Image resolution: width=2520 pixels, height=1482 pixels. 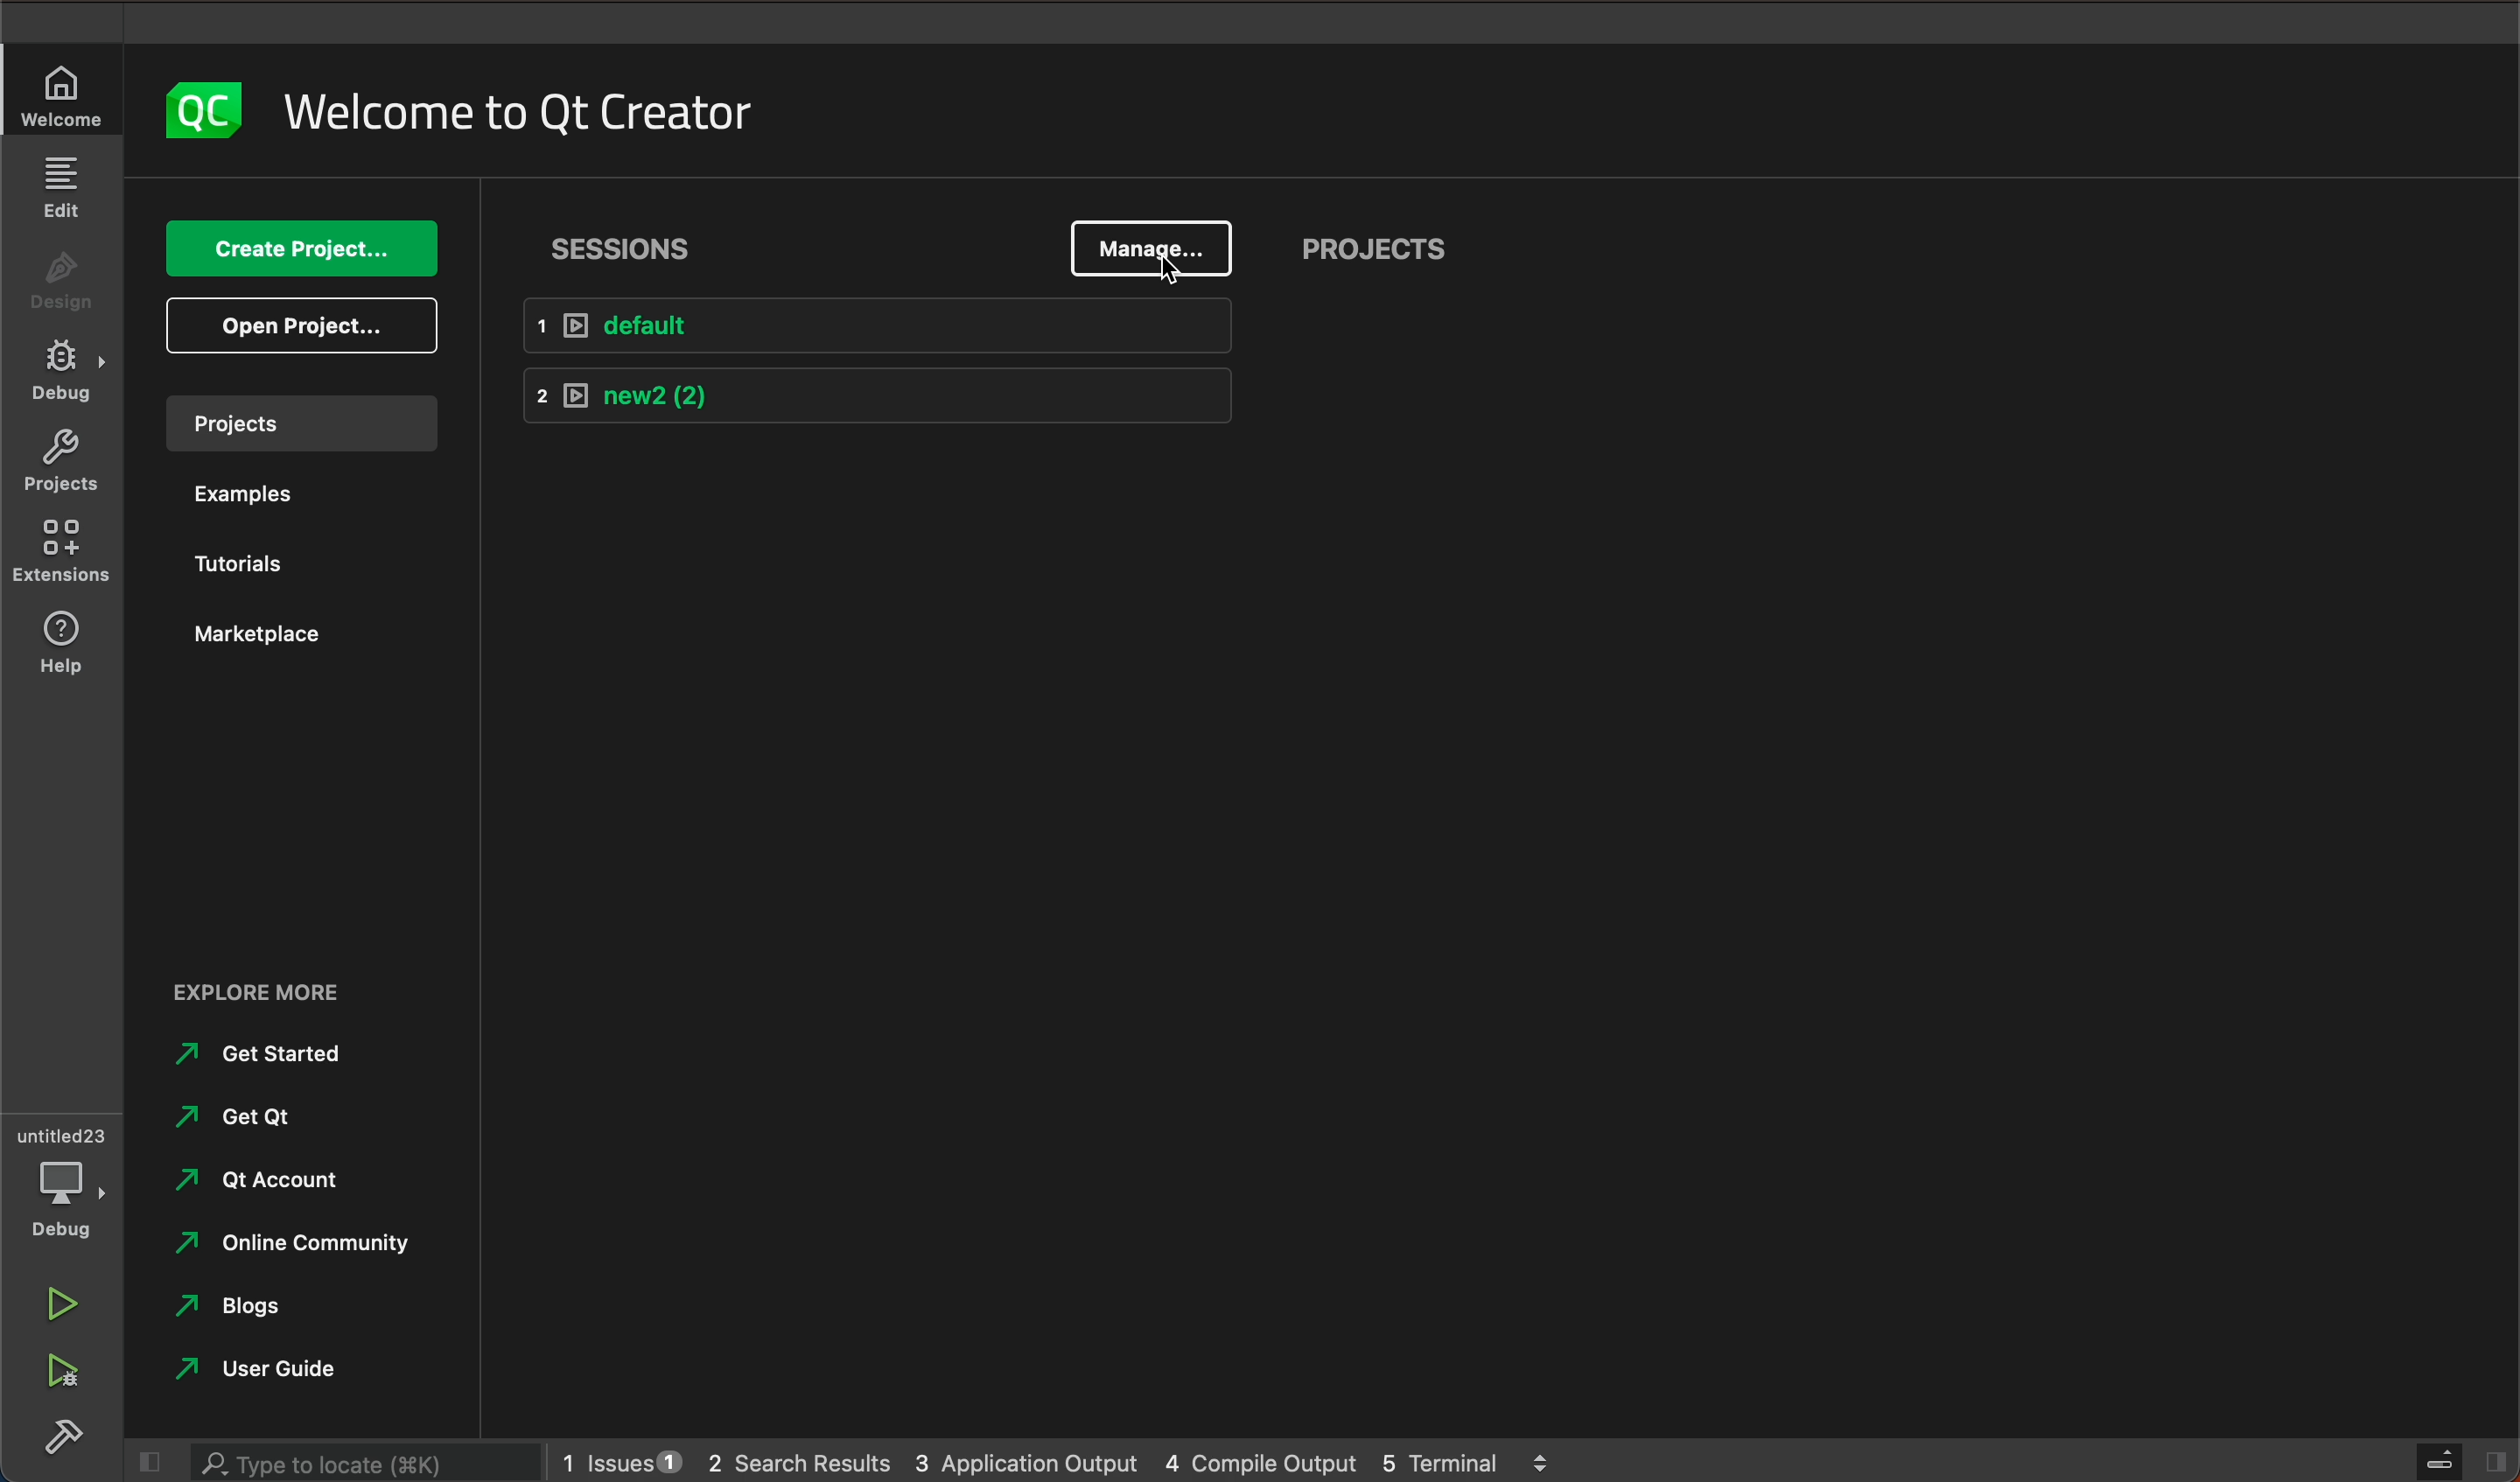 I want to click on user guide, so click(x=260, y=1368).